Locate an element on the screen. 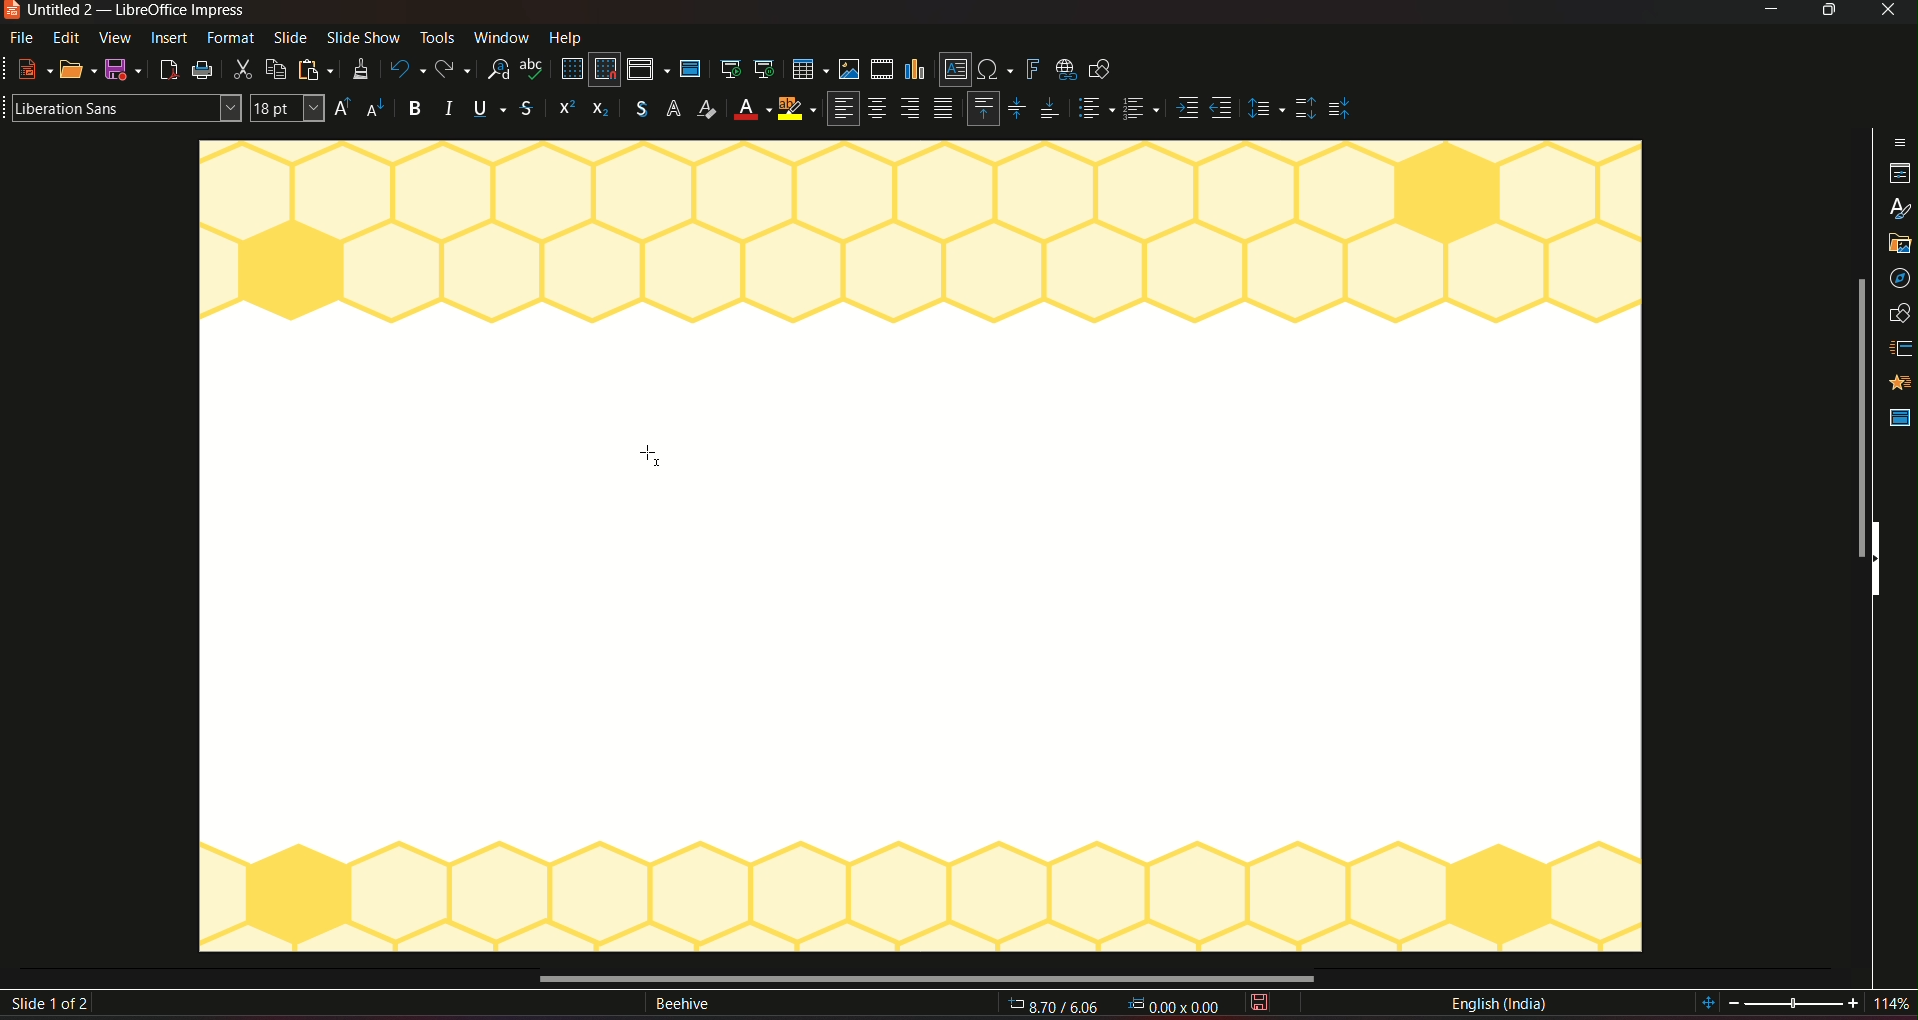 The width and height of the screenshot is (1918, 1020). snap to grid is located at coordinates (606, 70).